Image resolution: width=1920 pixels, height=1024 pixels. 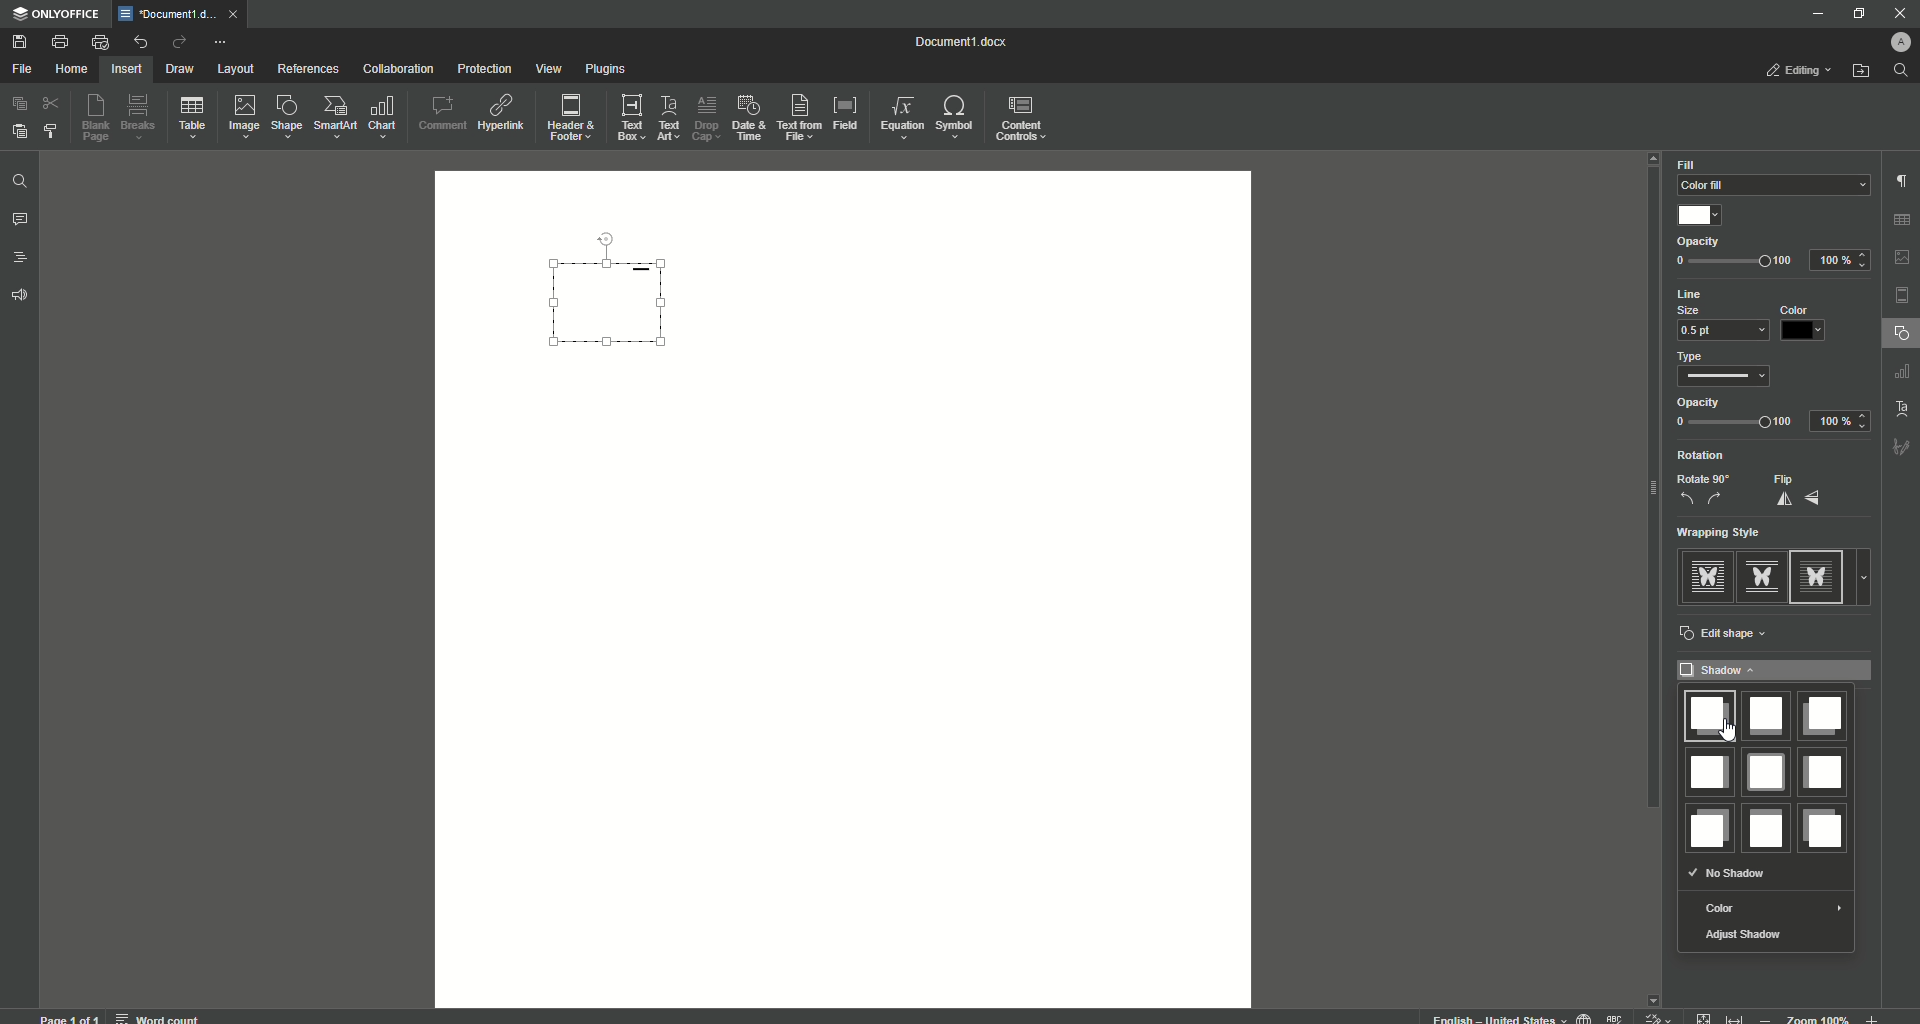 I want to click on Opacity, so click(x=1700, y=243).